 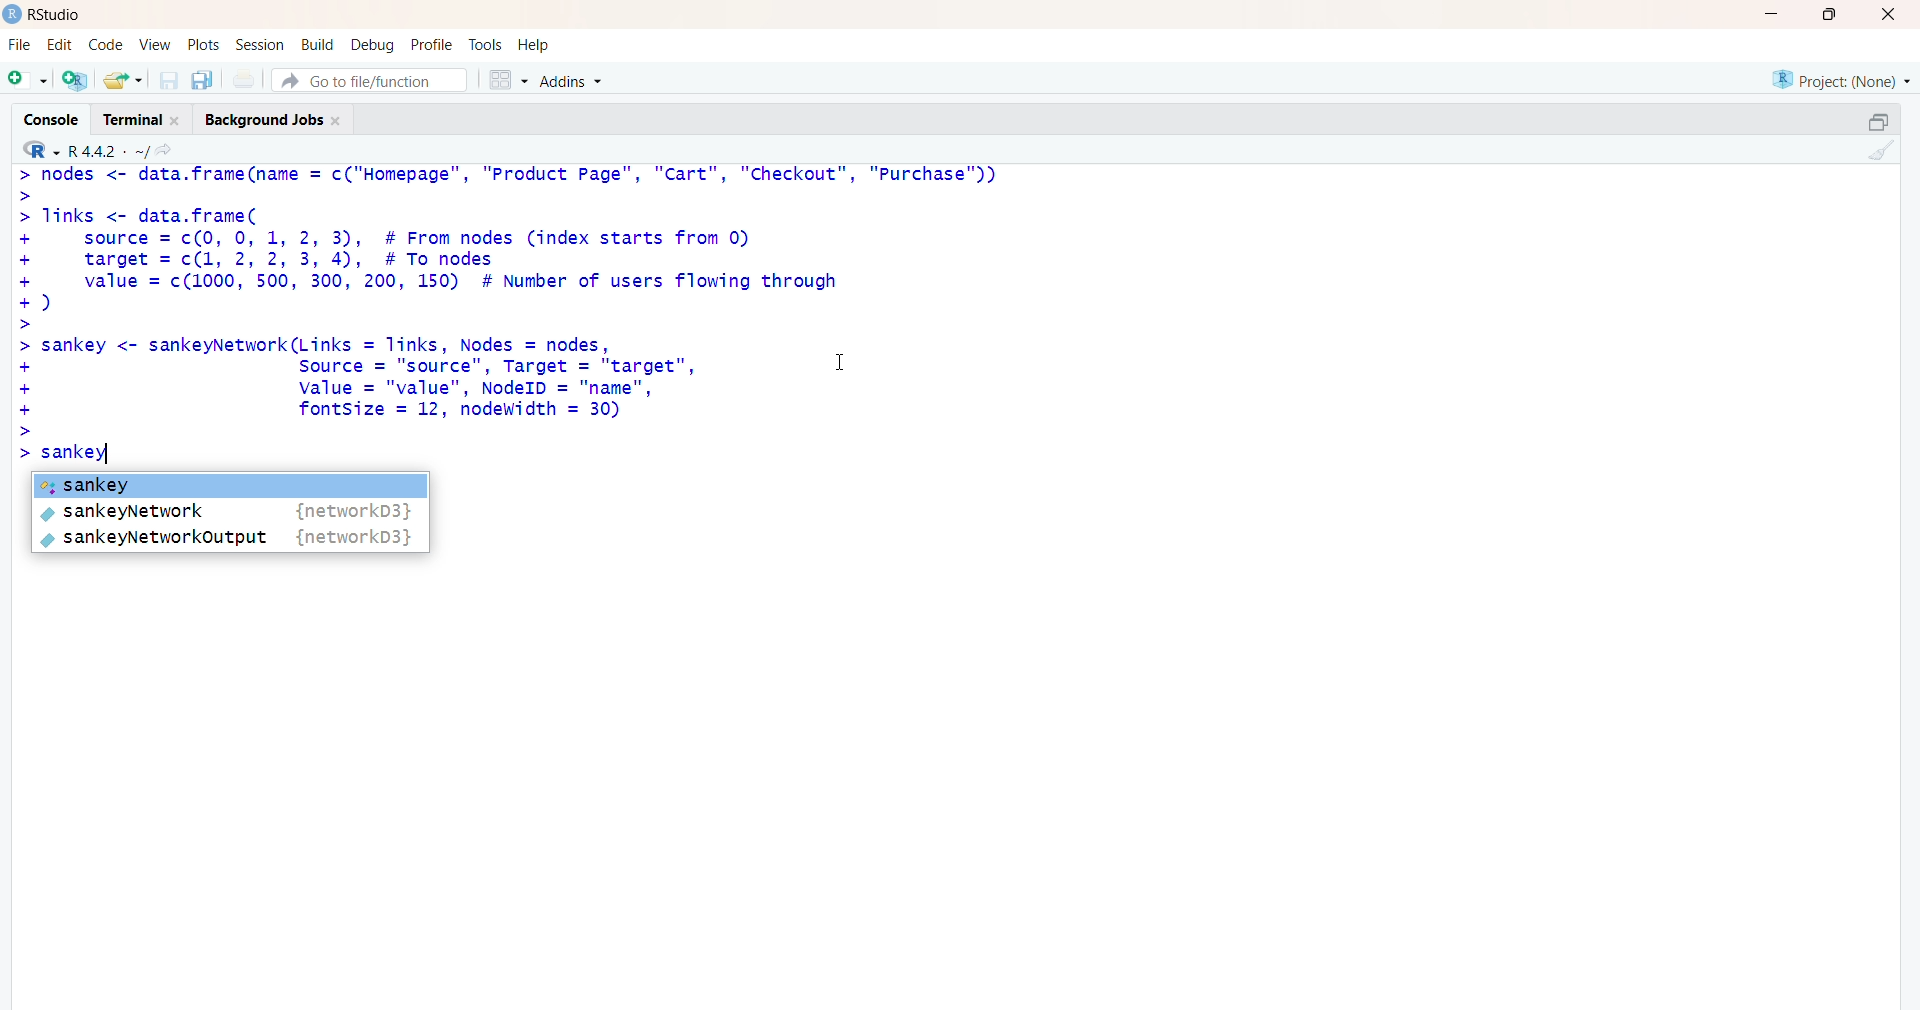 What do you see at coordinates (128, 151) in the screenshot?
I see `R-R442 - ~/` at bounding box center [128, 151].